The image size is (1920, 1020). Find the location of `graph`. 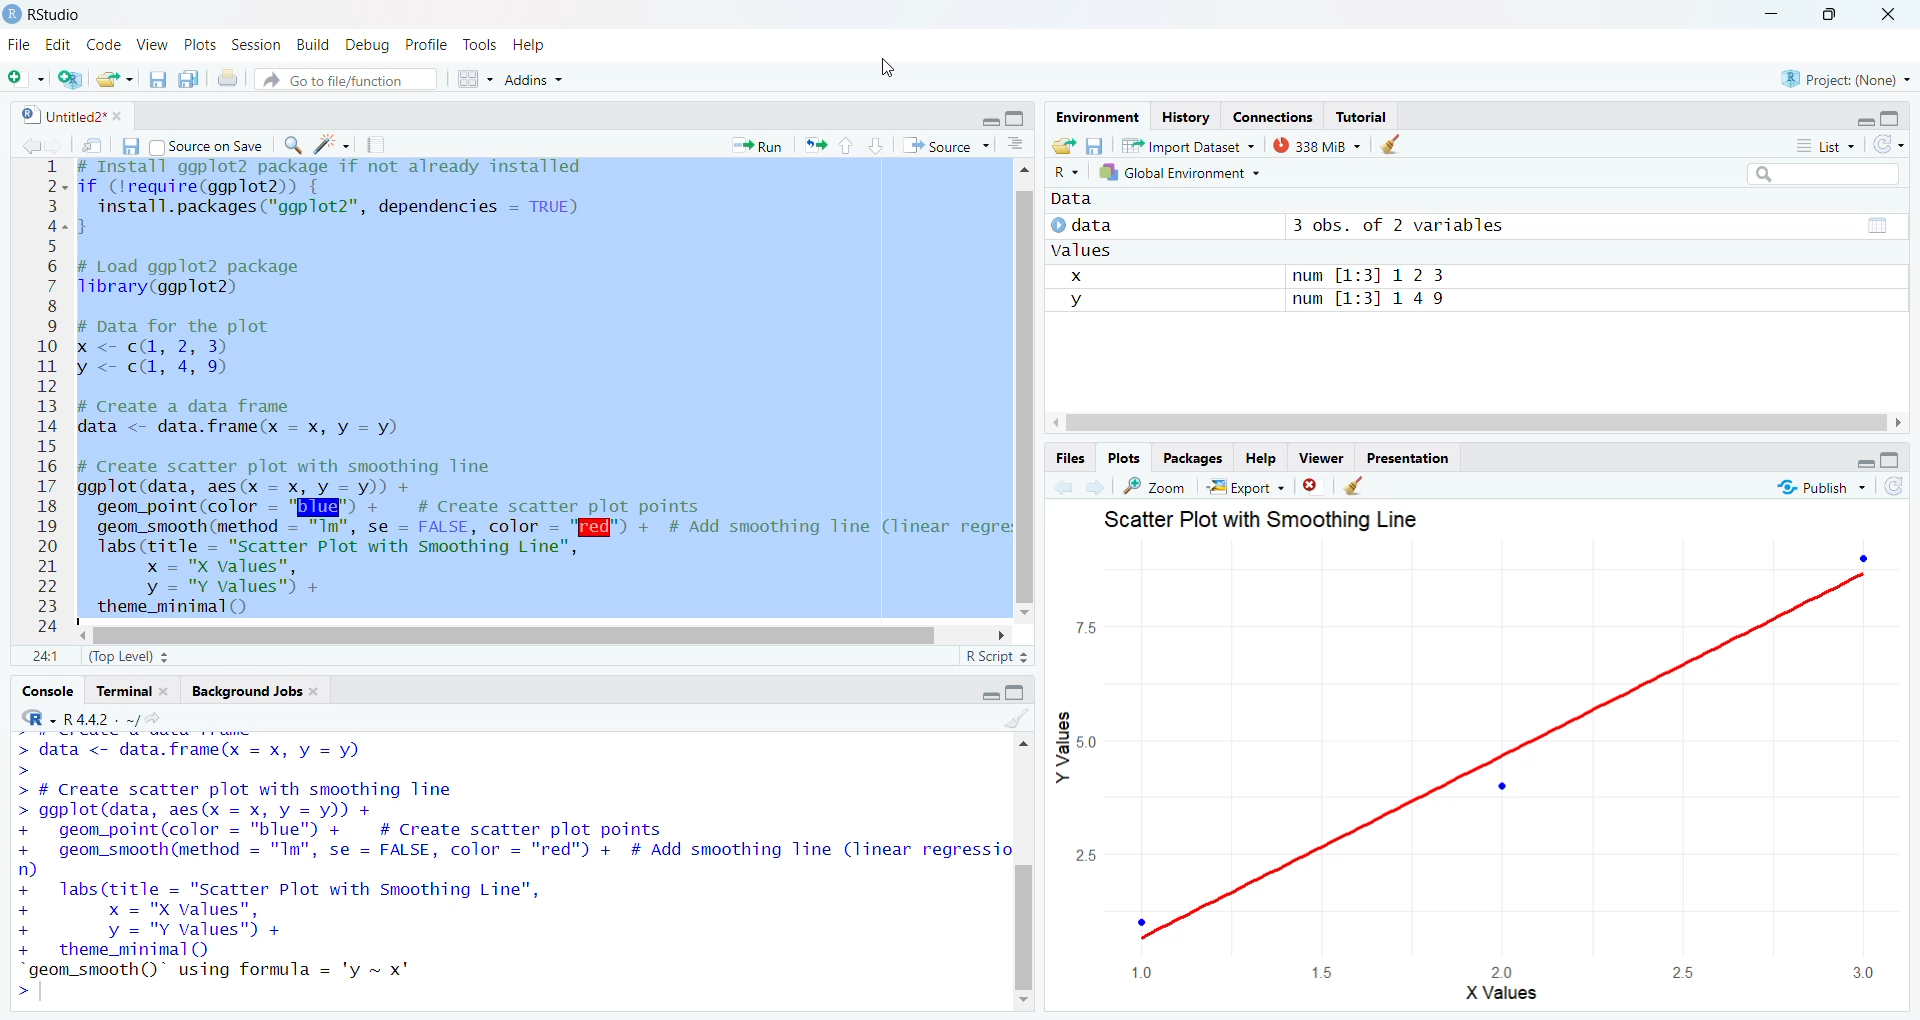

graph is located at coordinates (1501, 771).